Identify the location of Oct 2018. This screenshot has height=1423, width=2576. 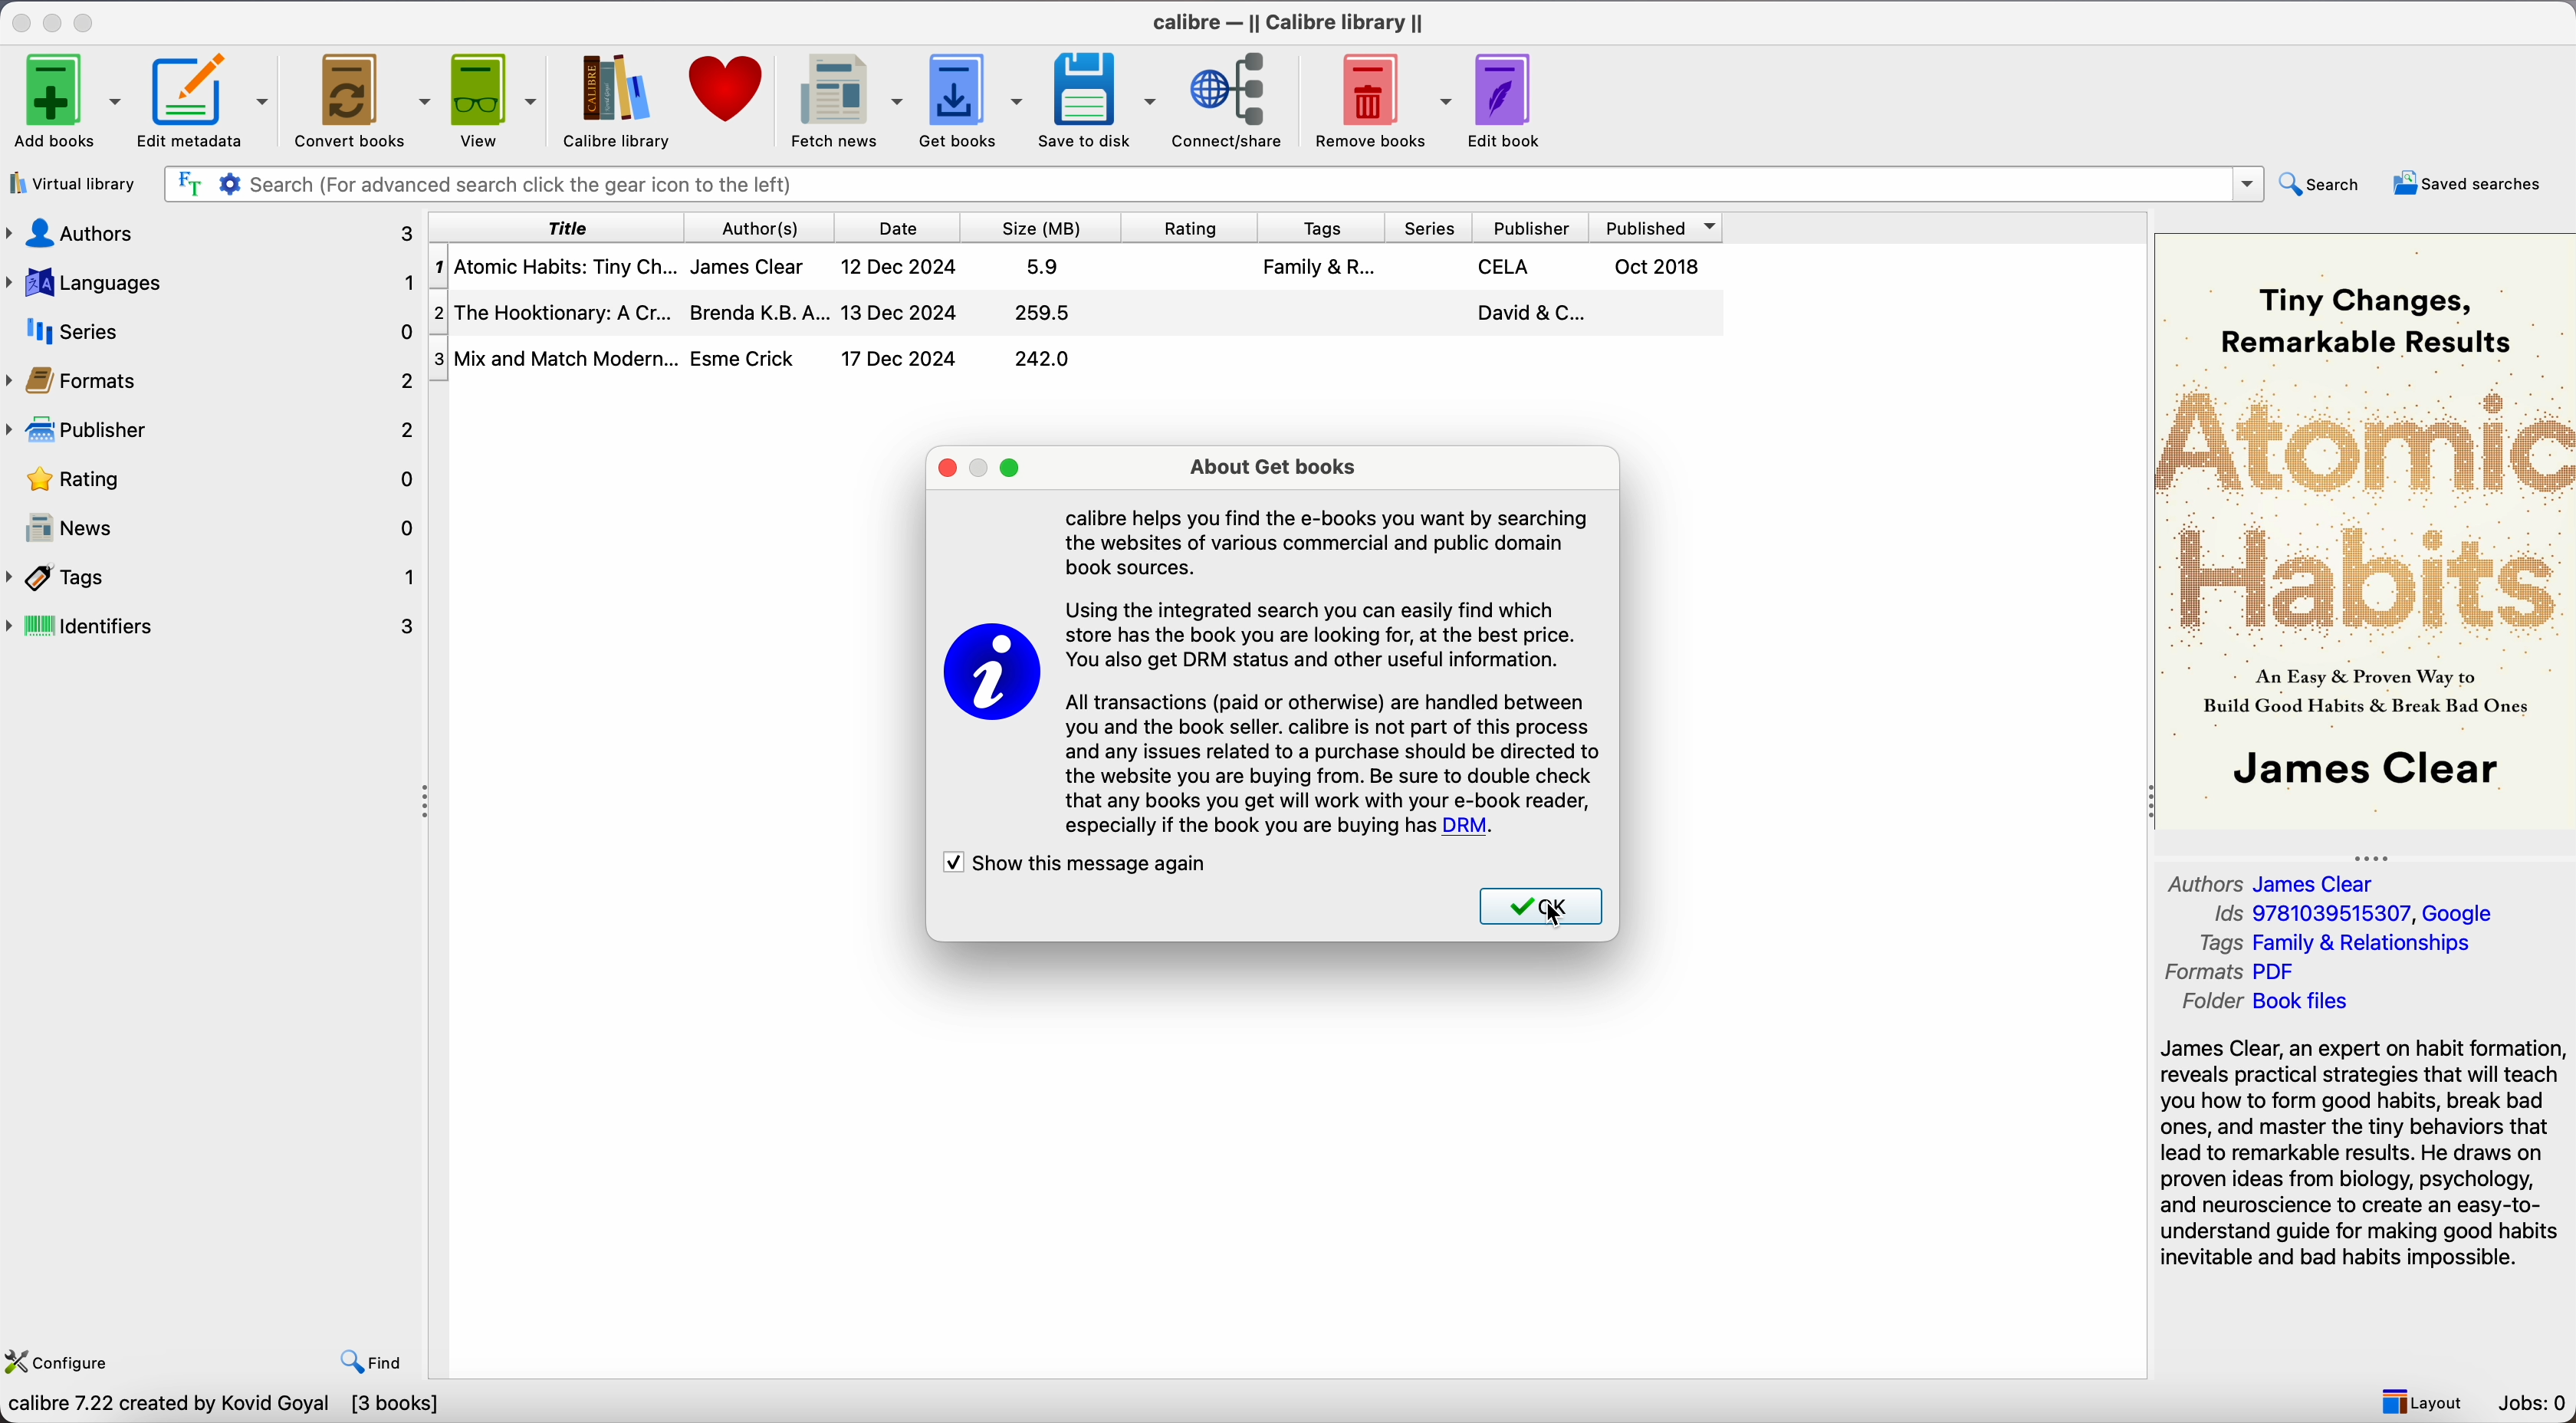
(1659, 265).